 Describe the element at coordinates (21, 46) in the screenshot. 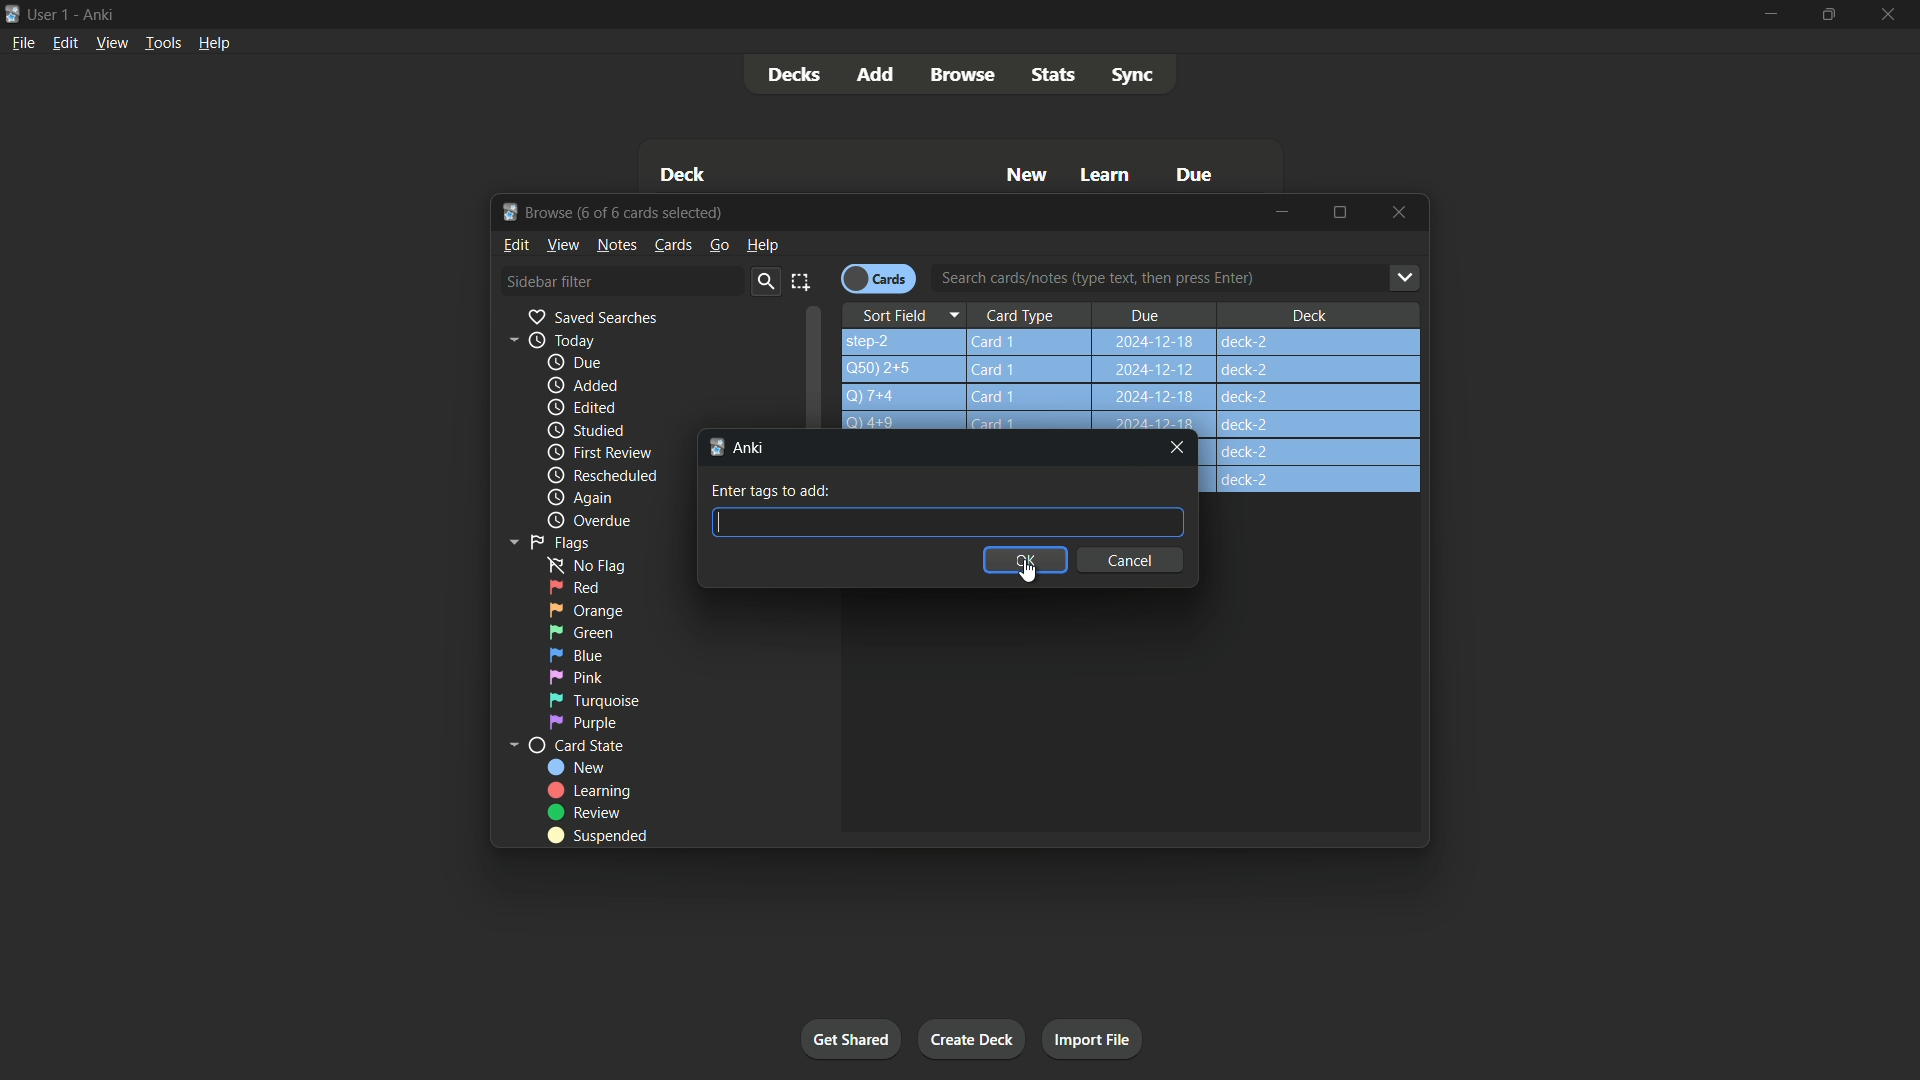

I see `File menu` at that location.